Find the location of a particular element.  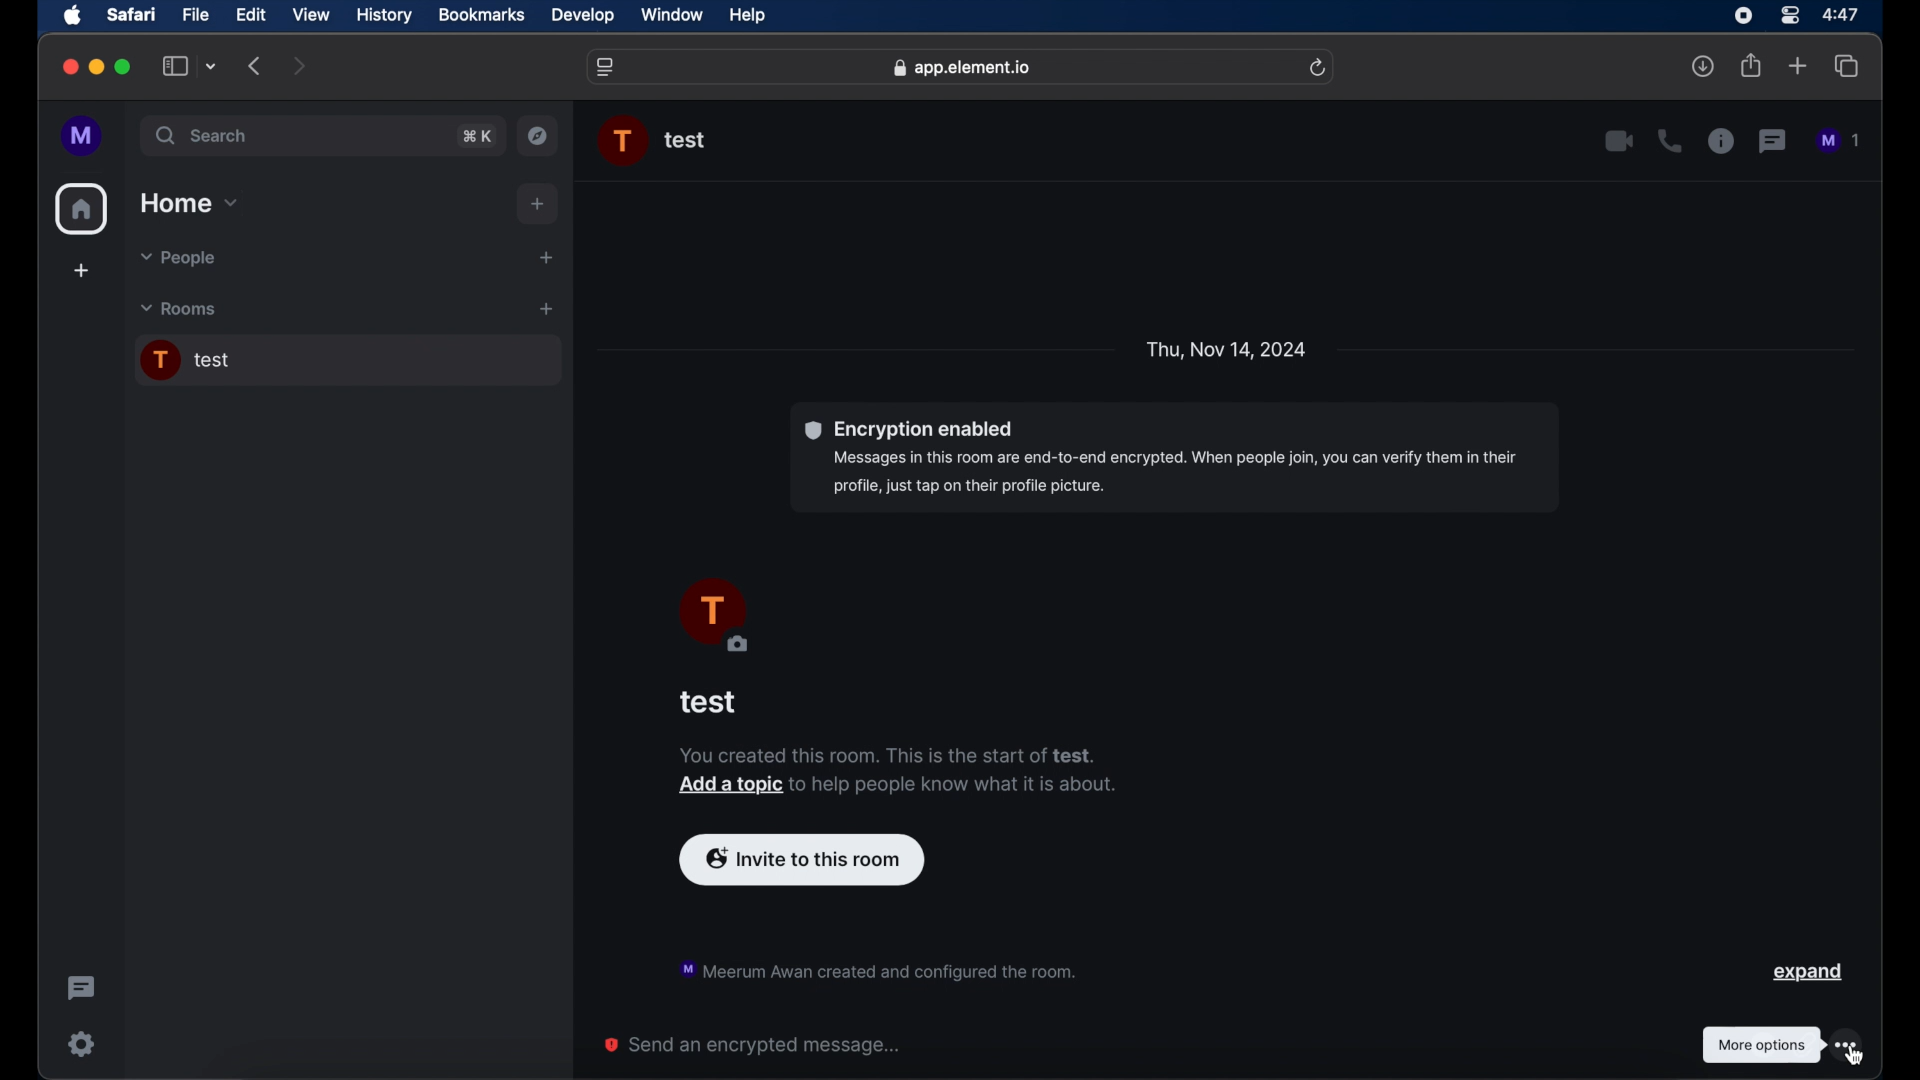

web address is located at coordinates (962, 67).